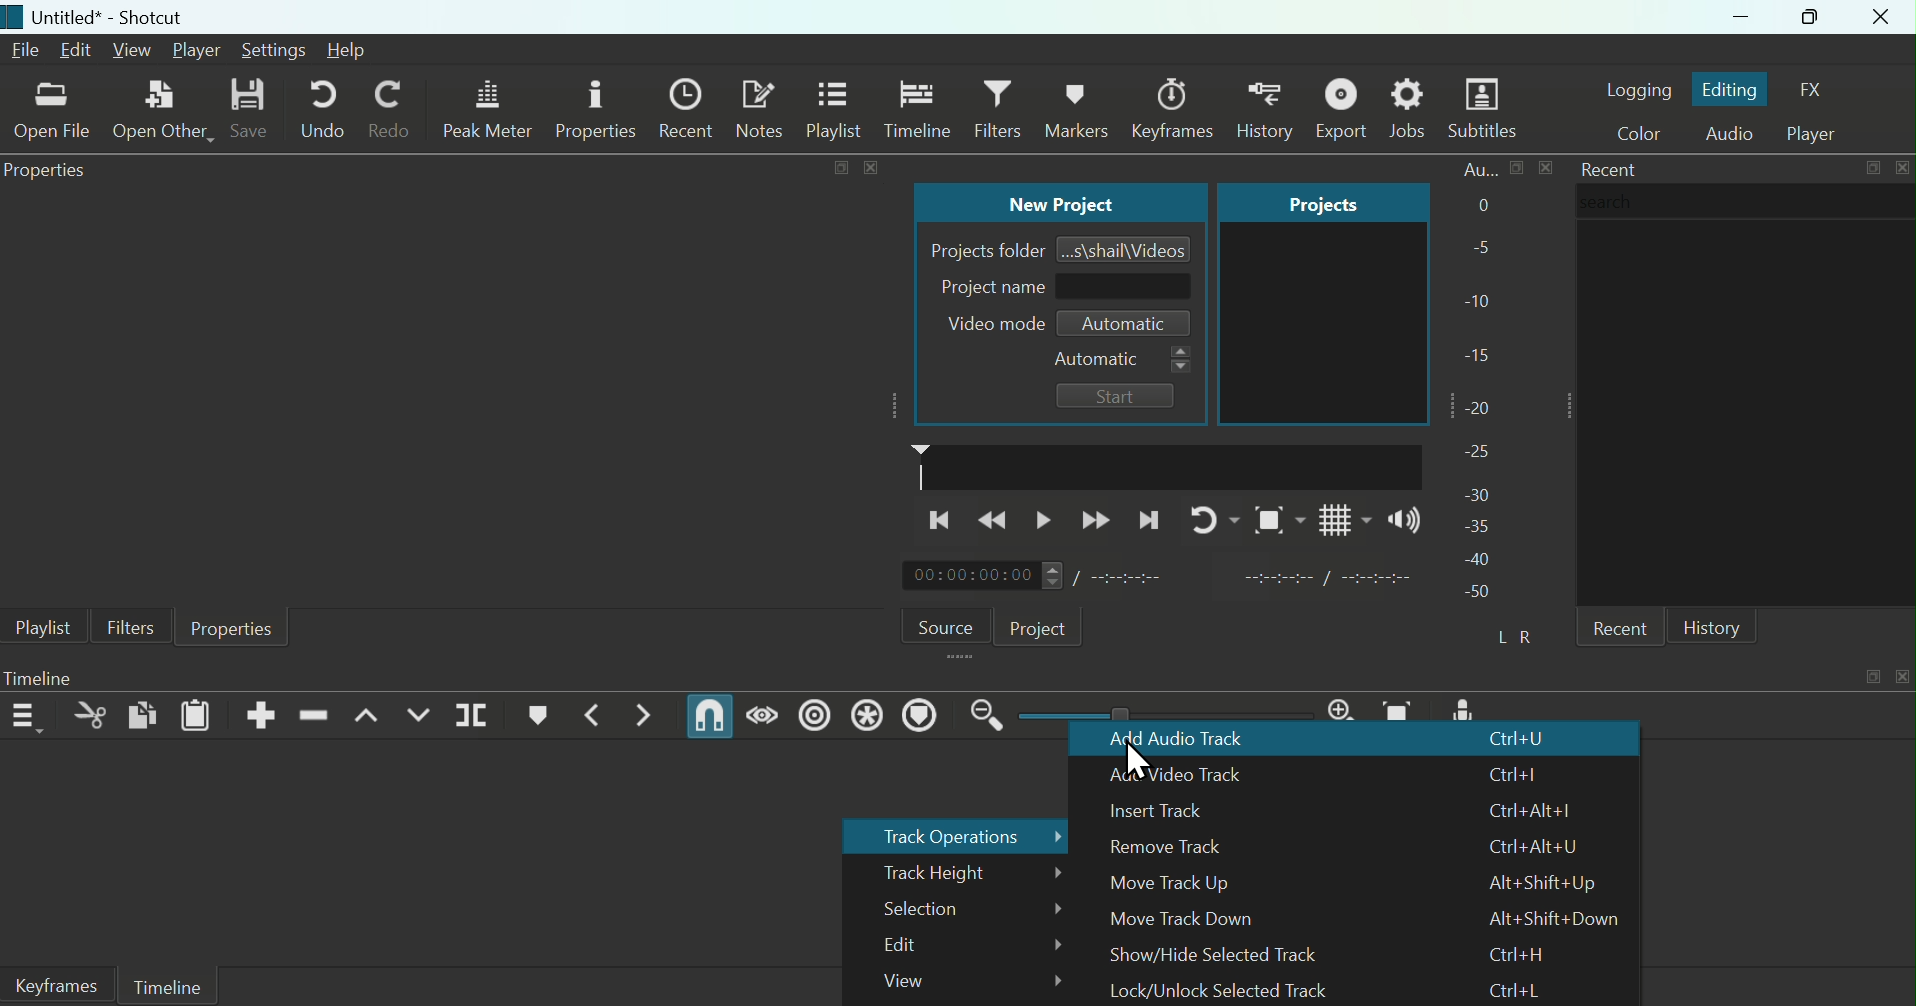  I want to click on Paste, so click(196, 717).